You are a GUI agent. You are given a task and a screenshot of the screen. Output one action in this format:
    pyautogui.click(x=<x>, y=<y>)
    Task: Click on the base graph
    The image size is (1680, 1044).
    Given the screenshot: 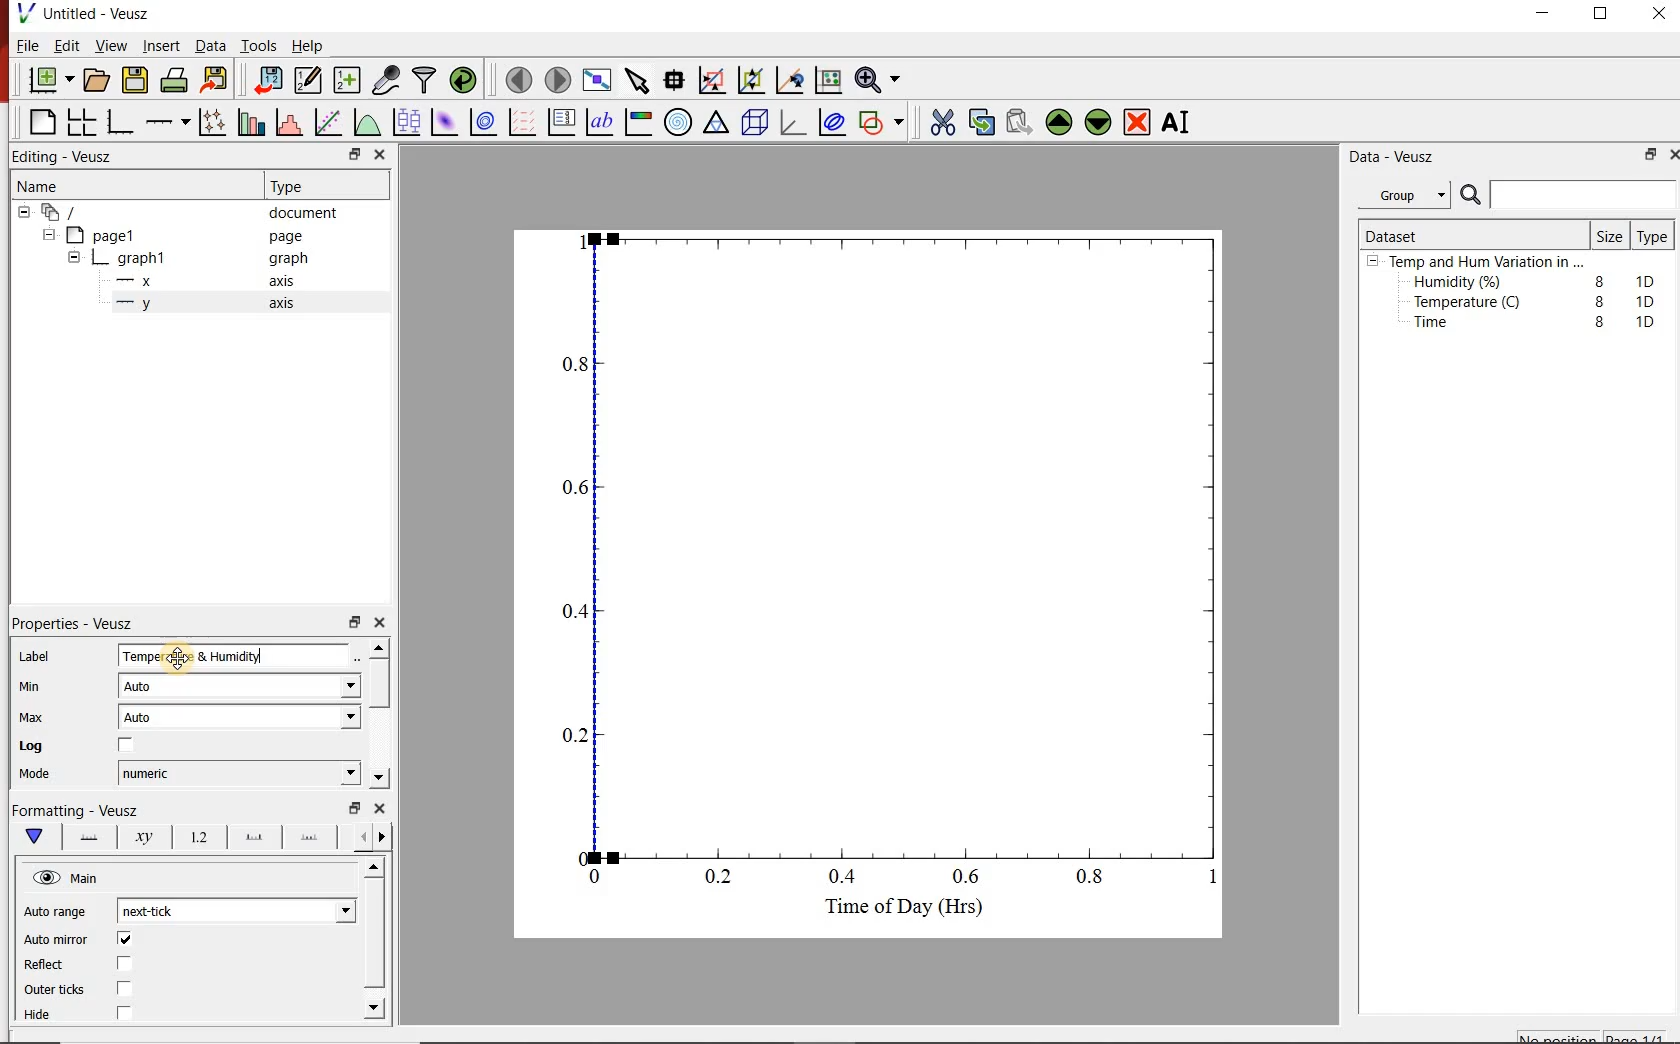 What is the action you would take?
    pyautogui.click(x=122, y=119)
    